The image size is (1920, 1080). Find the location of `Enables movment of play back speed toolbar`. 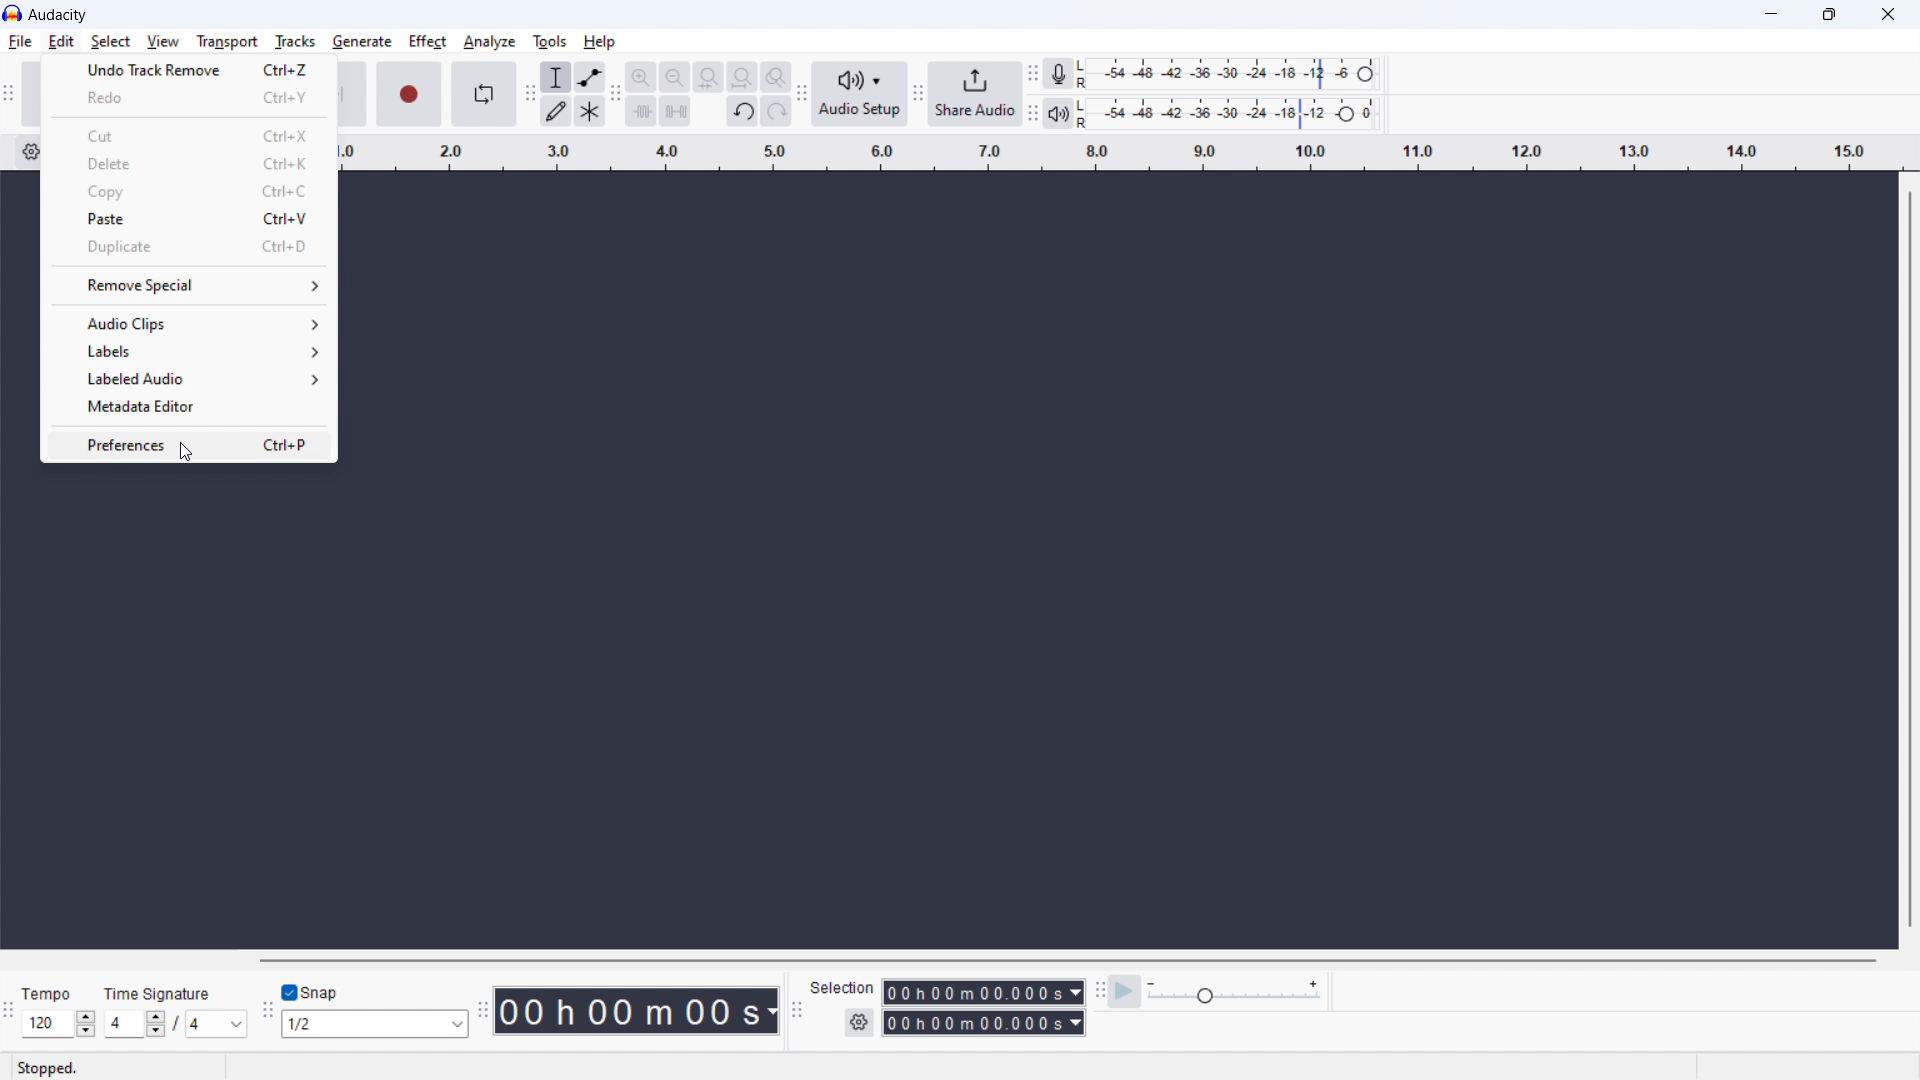

Enables movment of play back speed toolbar is located at coordinates (1100, 992).